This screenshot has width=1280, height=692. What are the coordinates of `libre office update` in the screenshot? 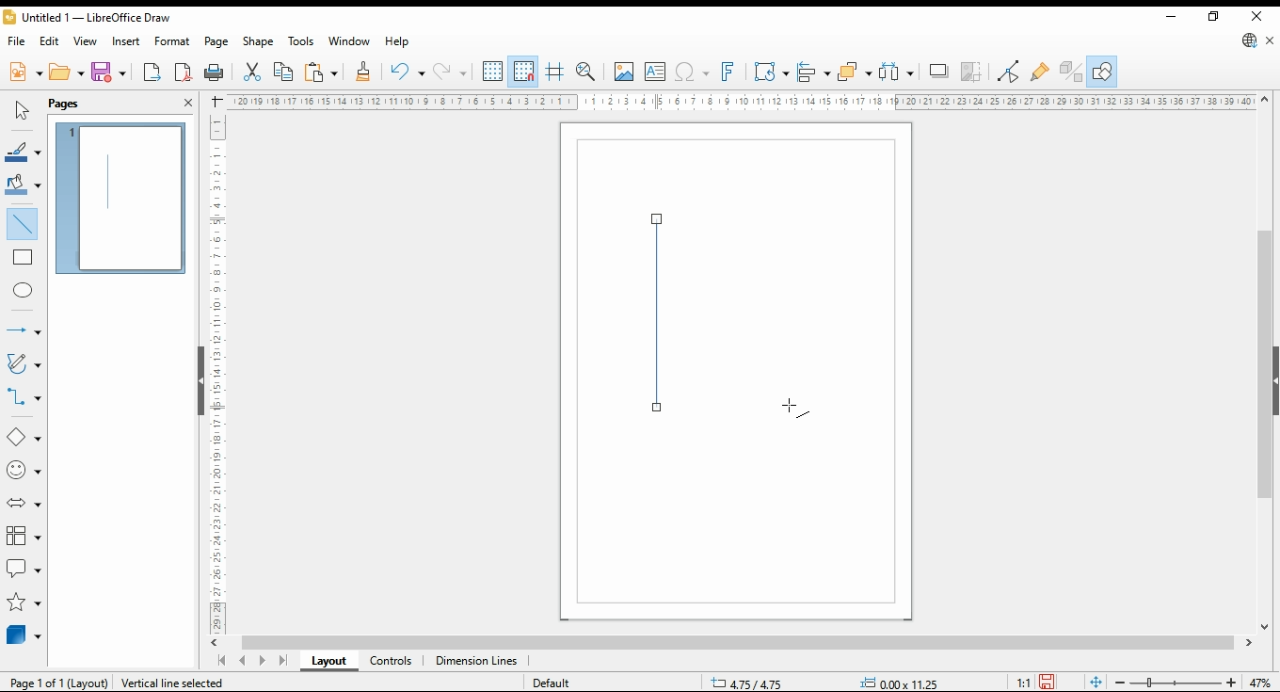 It's located at (1250, 42).